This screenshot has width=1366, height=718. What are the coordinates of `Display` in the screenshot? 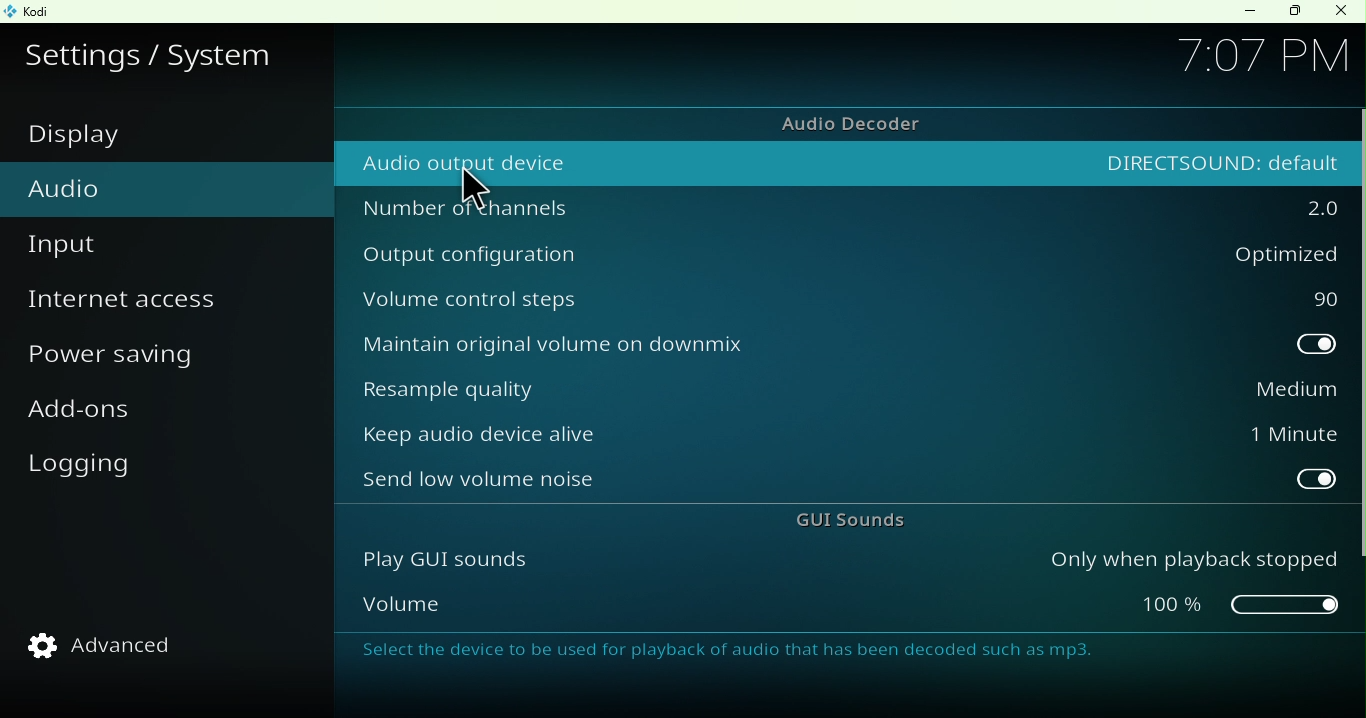 It's located at (115, 139).